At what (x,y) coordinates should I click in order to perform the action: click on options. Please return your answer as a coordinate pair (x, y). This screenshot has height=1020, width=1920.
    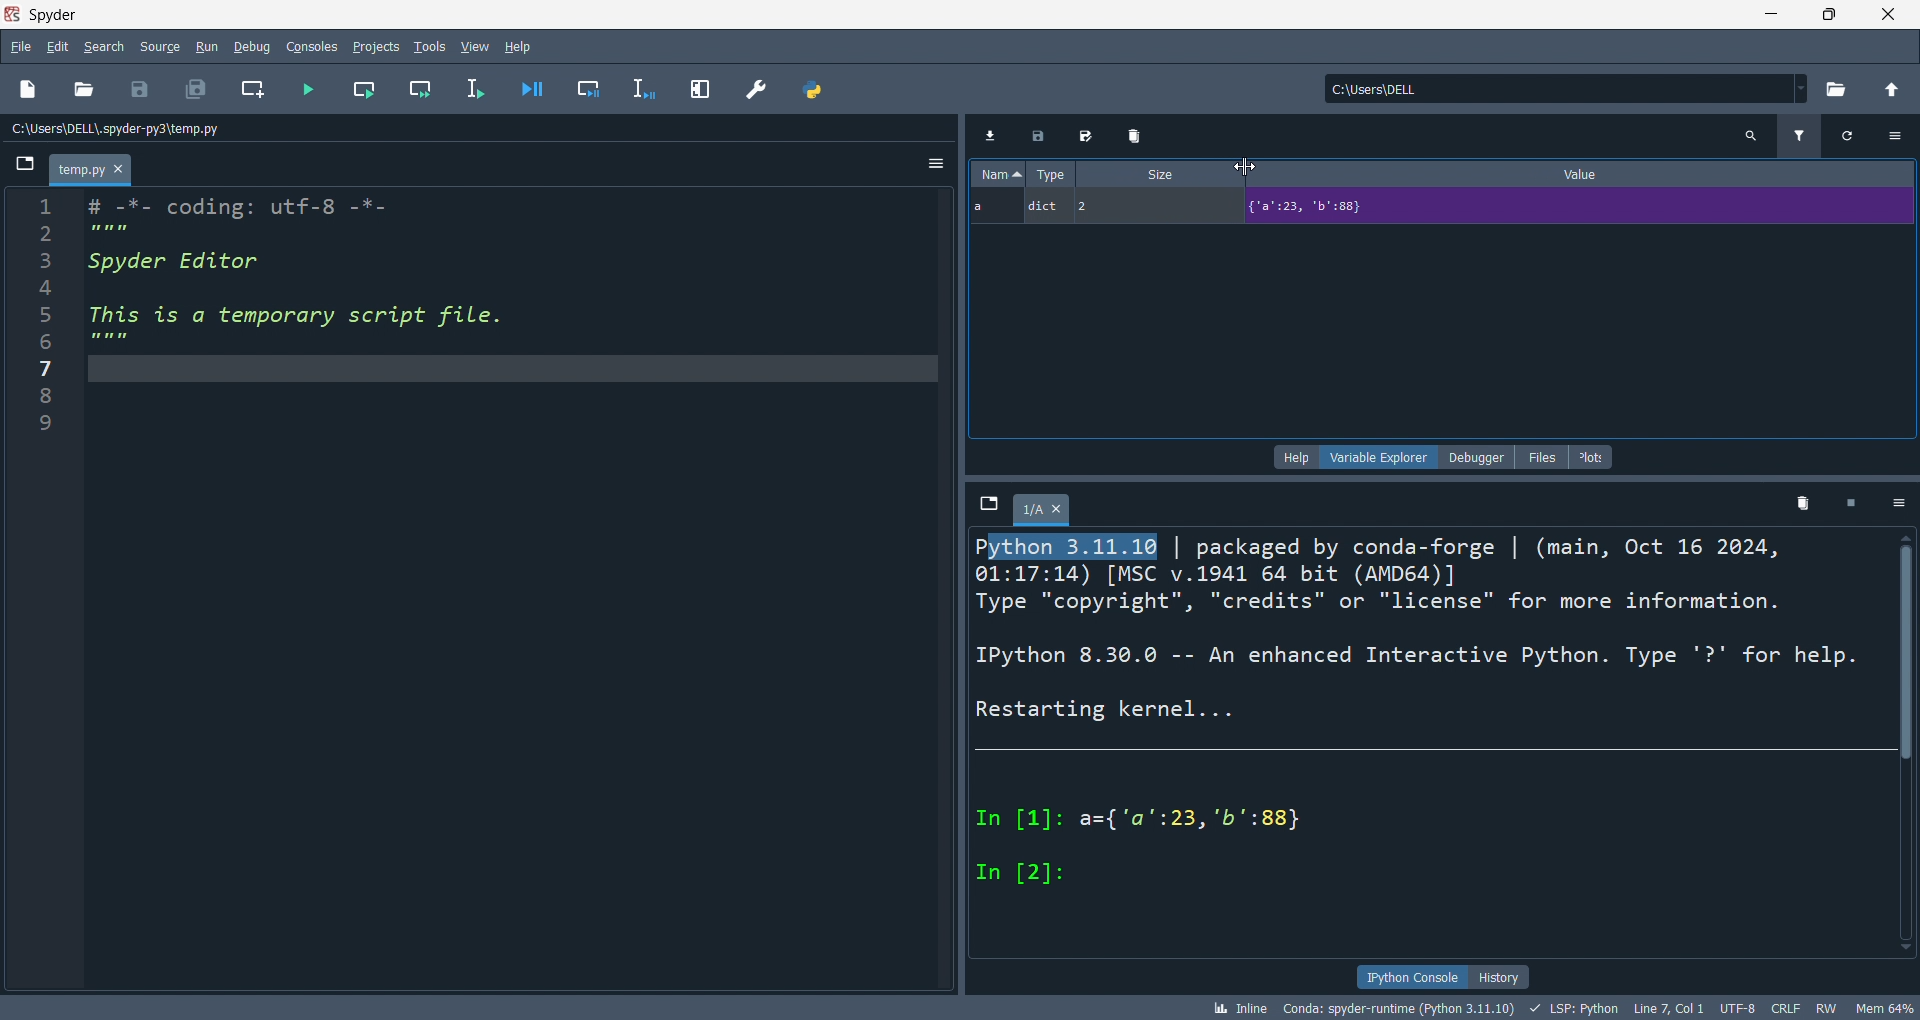
    Looking at the image, I should click on (934, 165).